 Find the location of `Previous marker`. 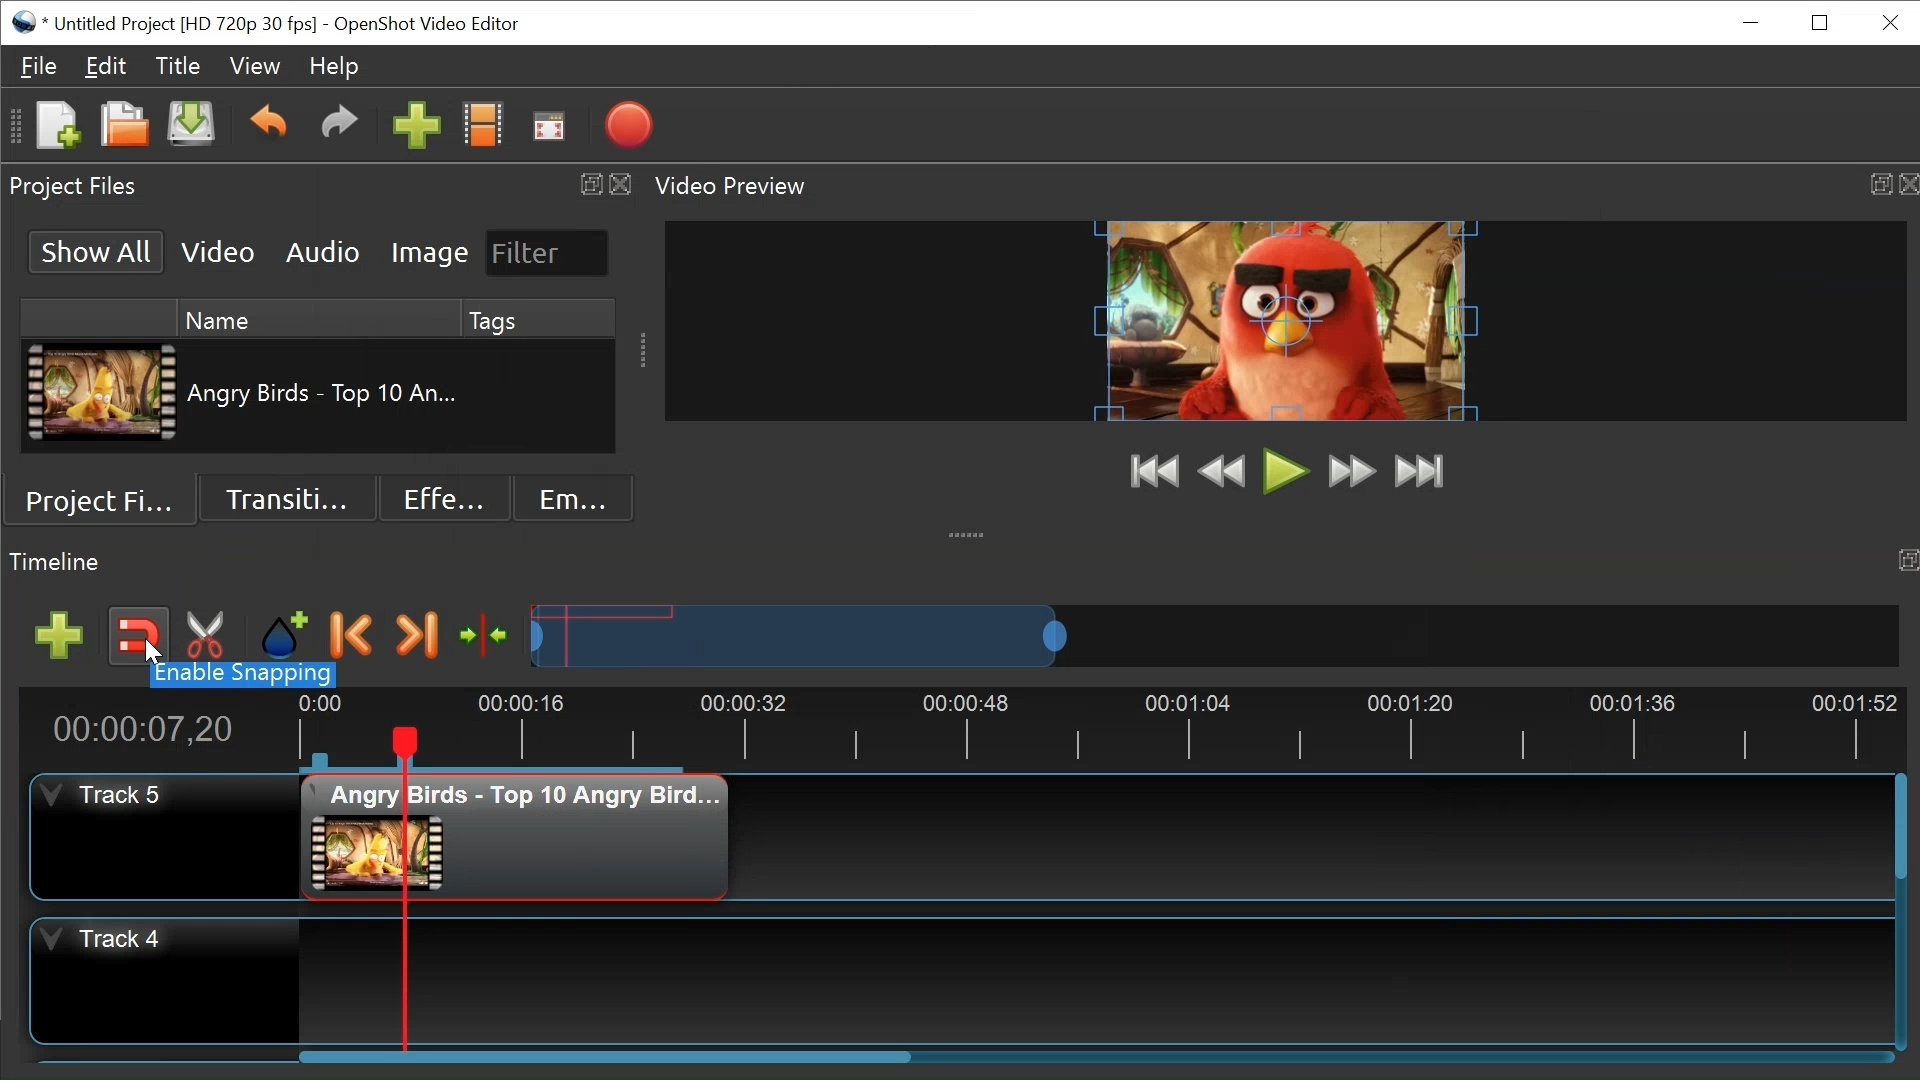

Previous marker is located at coordinates (351, 634).